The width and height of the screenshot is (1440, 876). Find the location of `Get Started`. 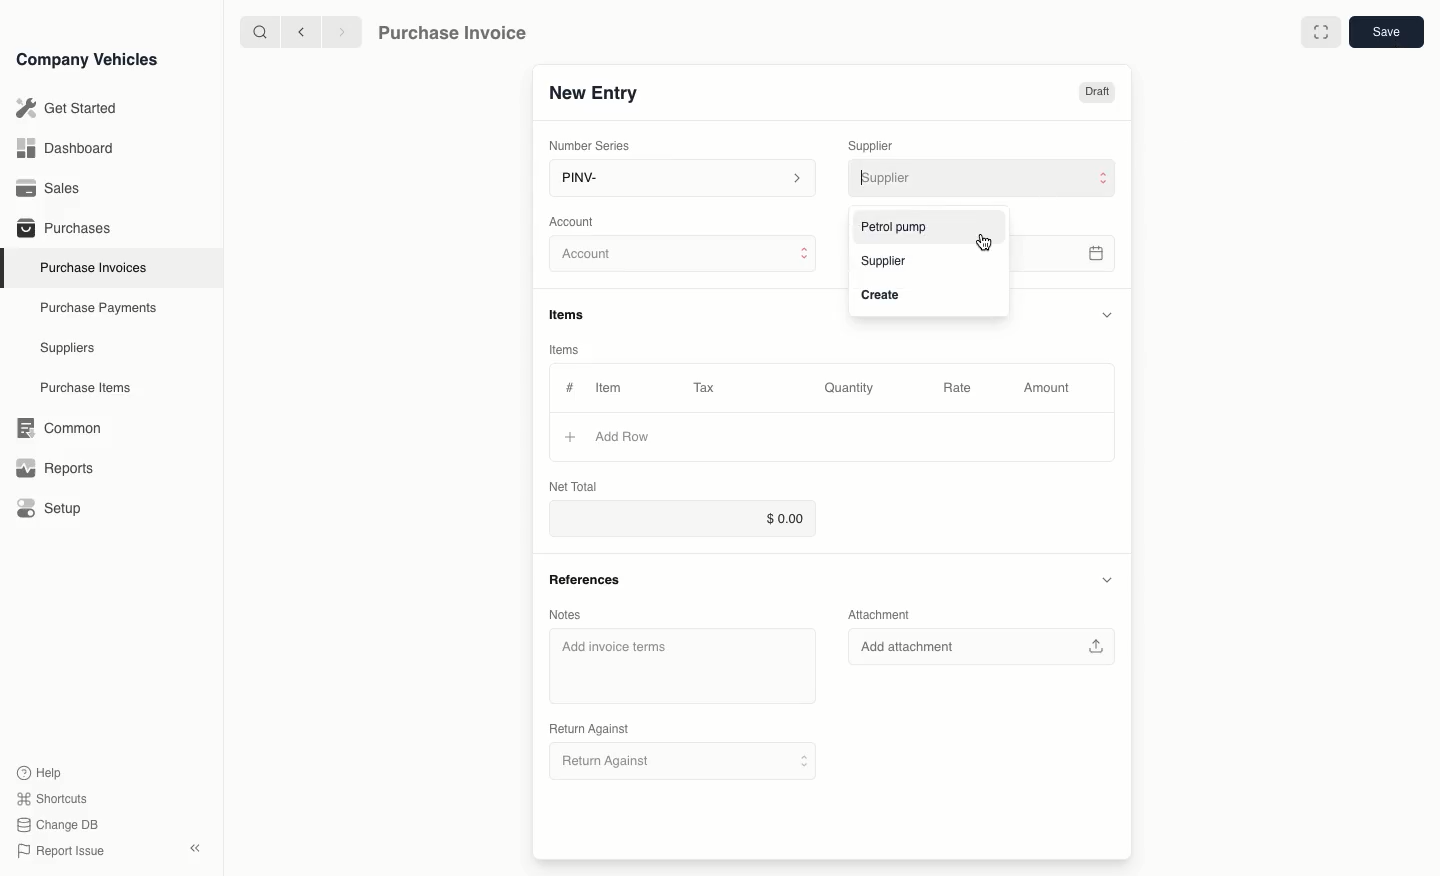

Get Started is located at coordinates (63, 108).